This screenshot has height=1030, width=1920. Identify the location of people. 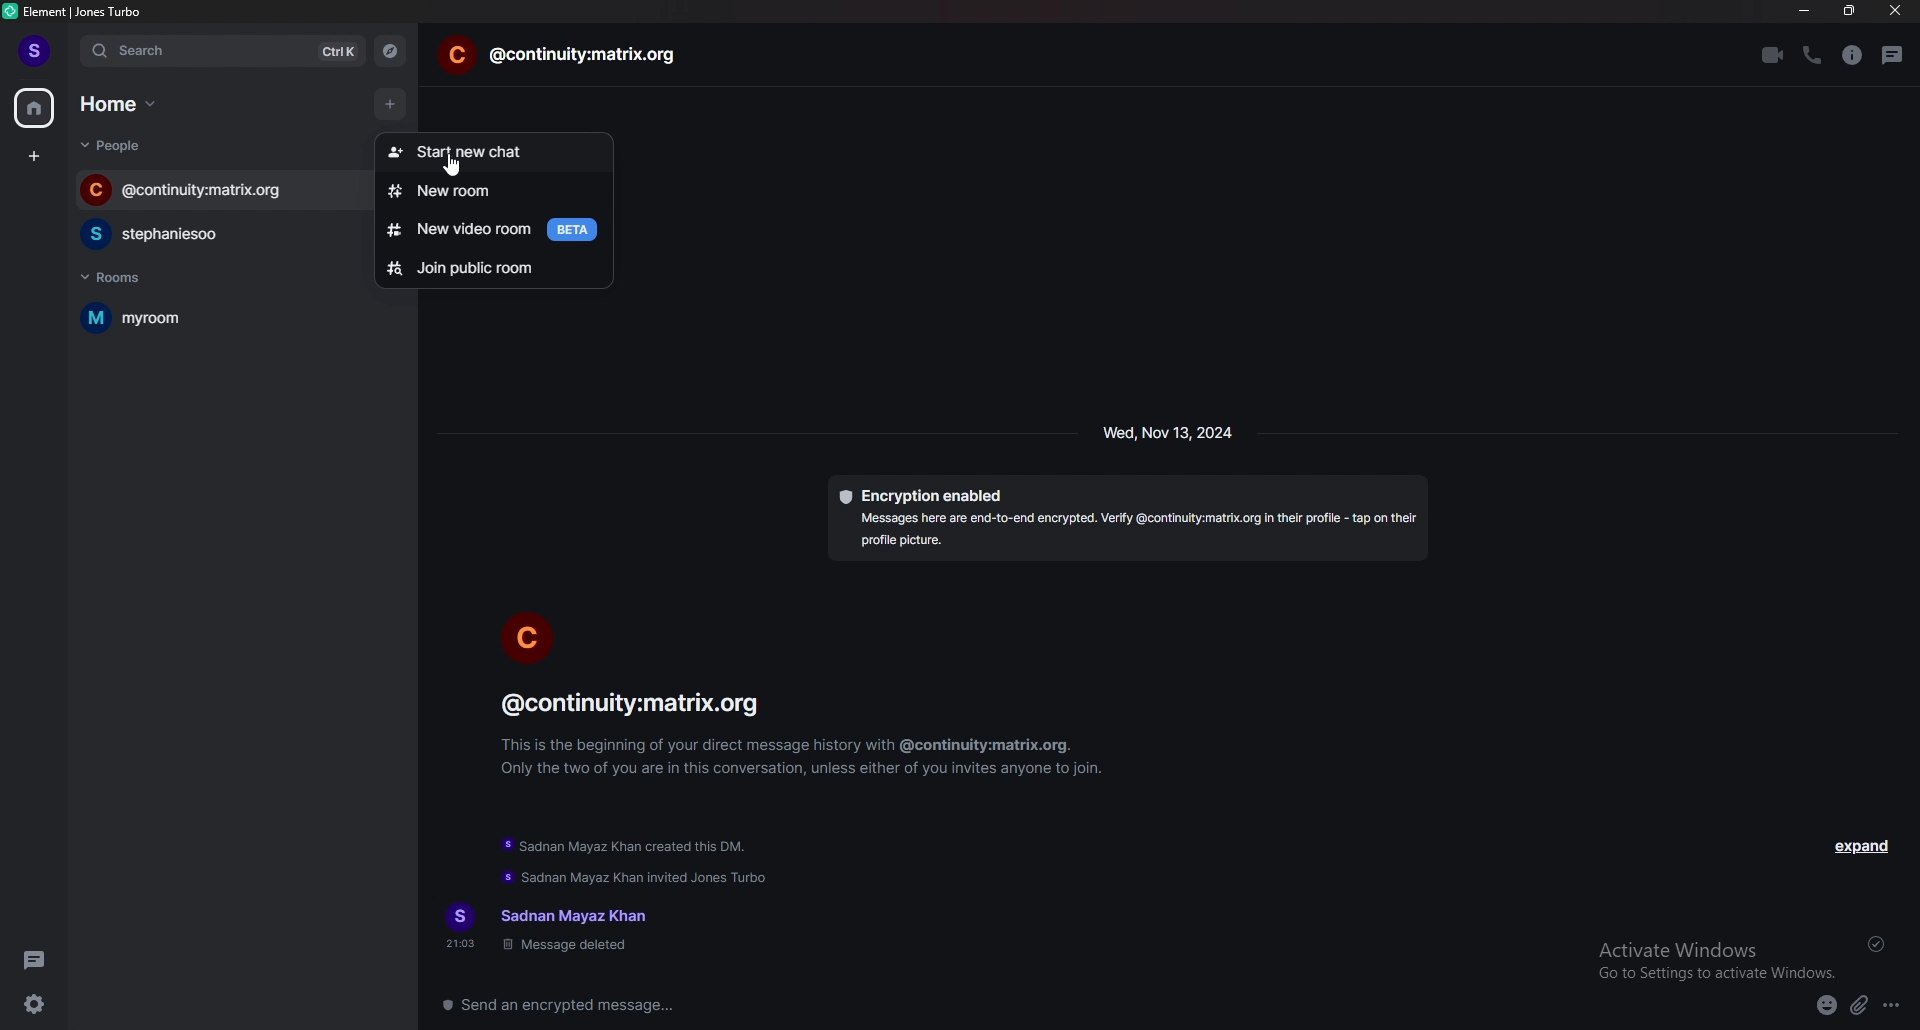
(119, 145).